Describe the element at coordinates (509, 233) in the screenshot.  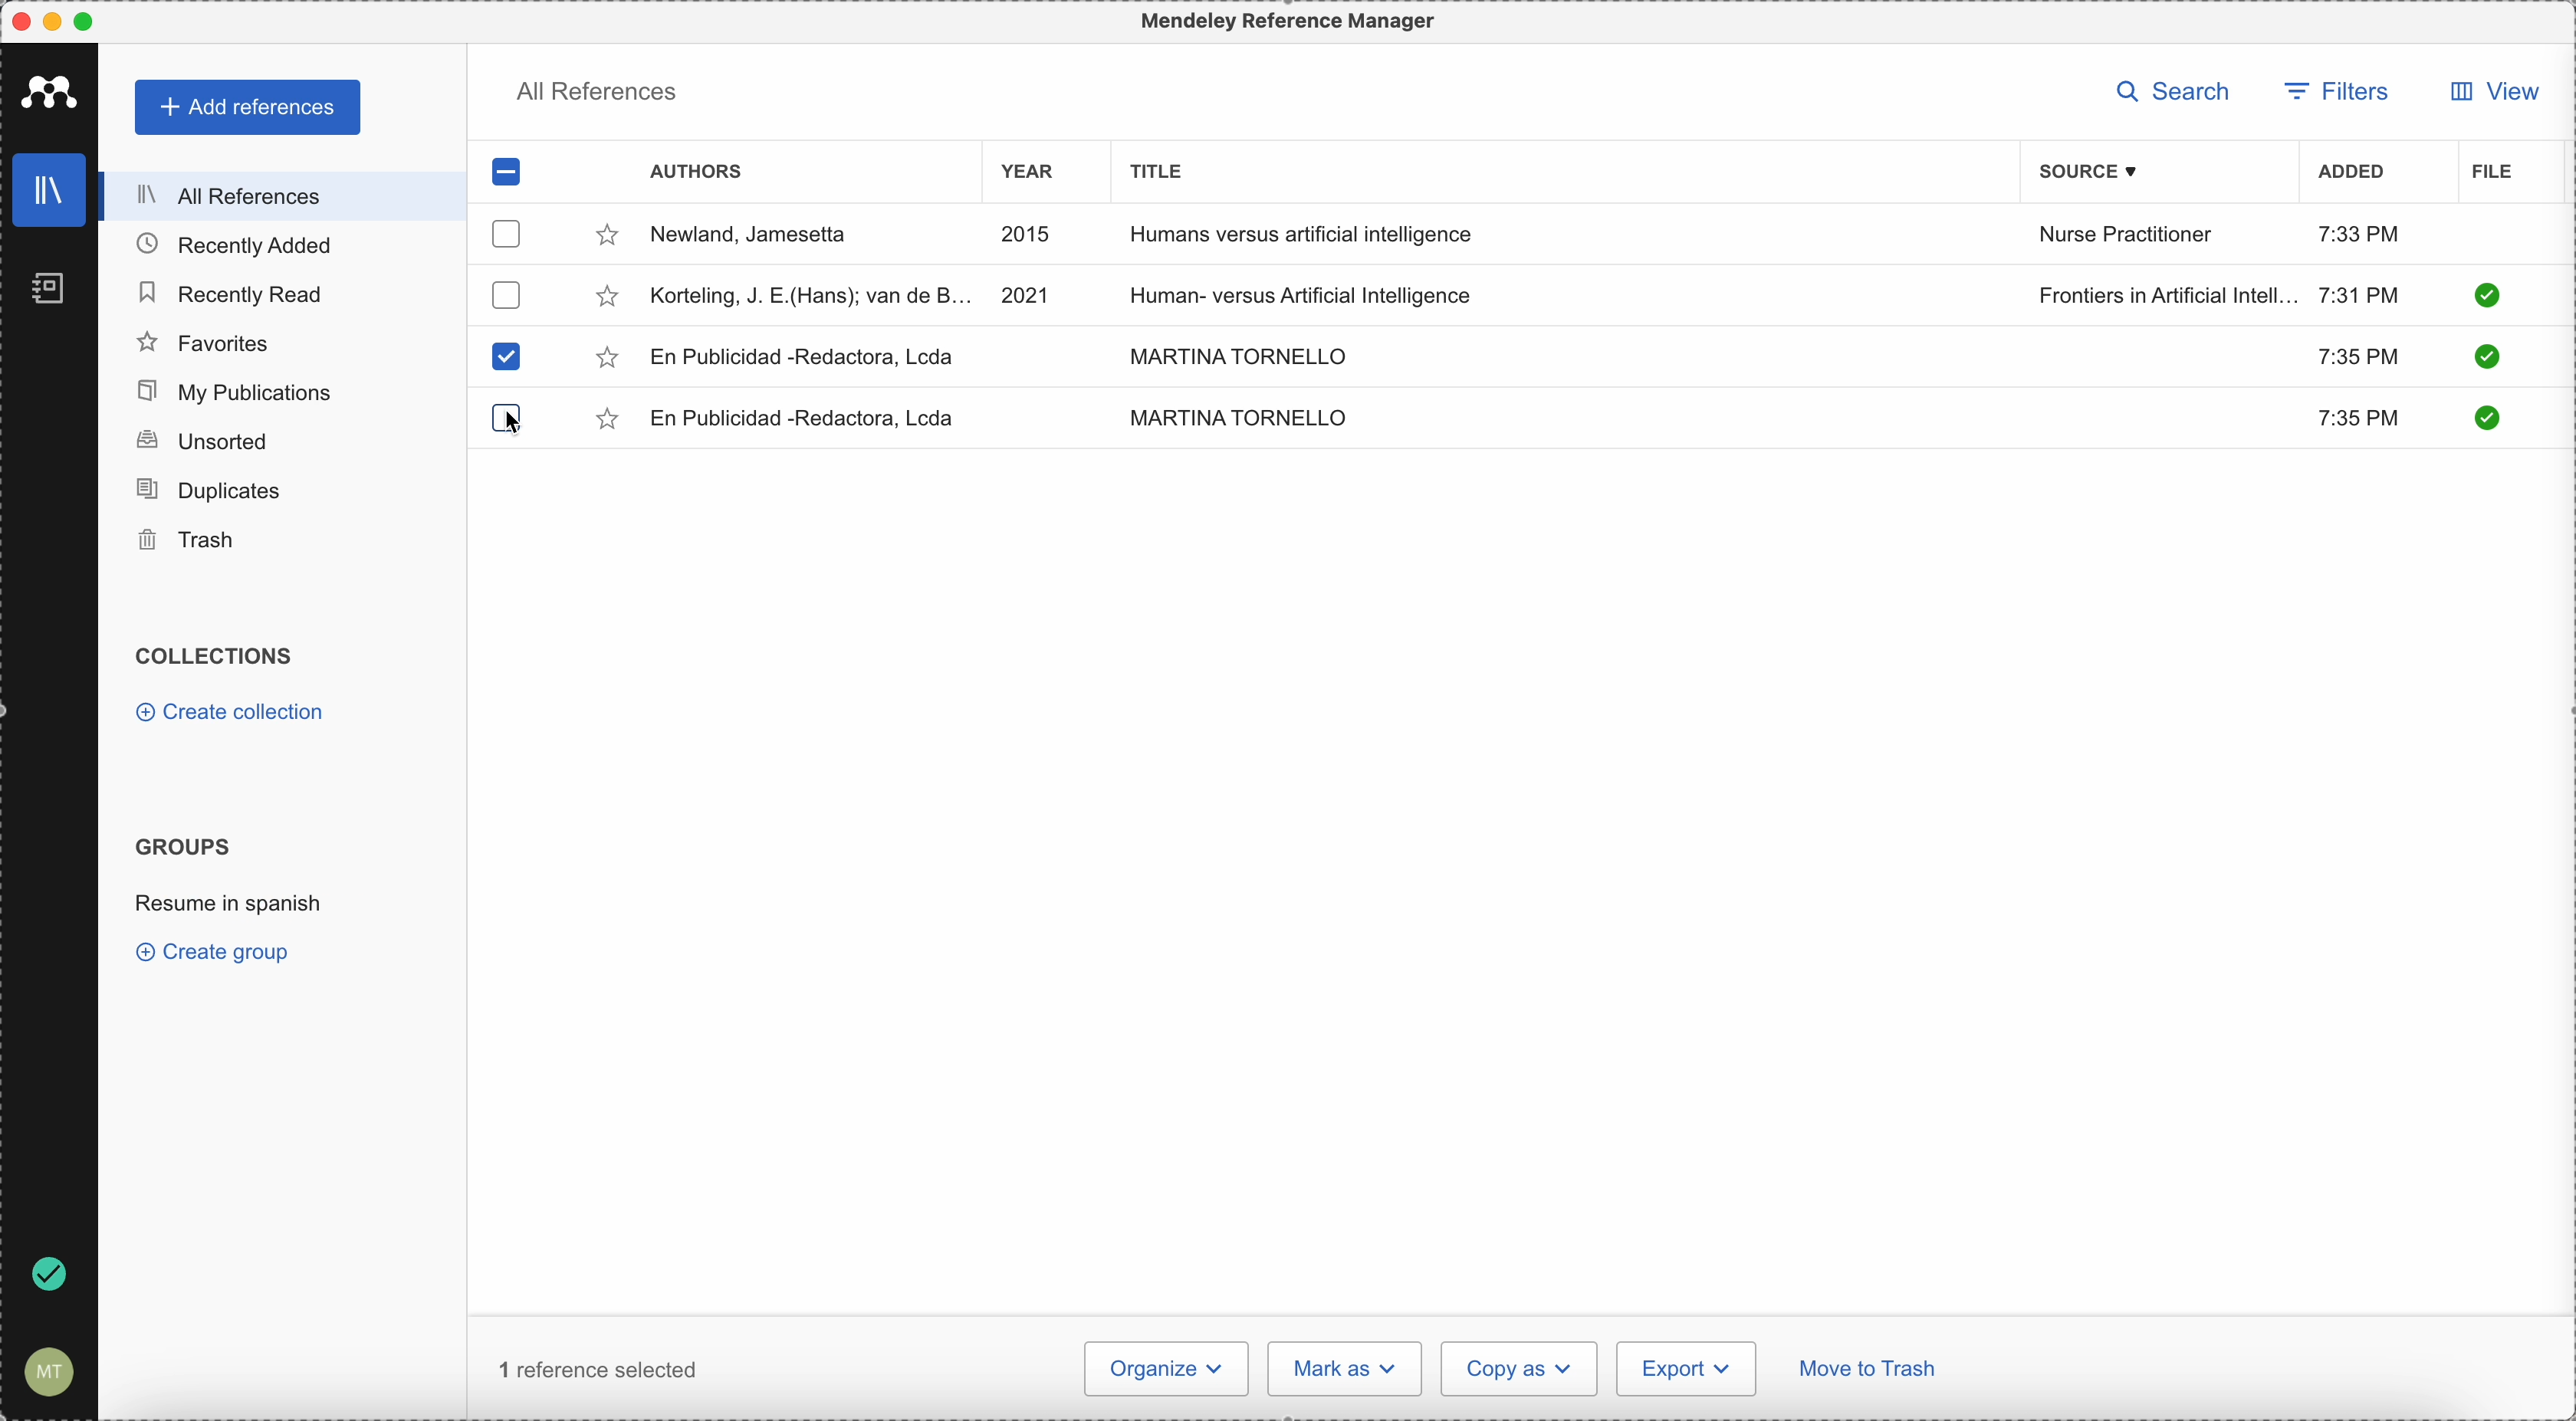
I see `checkbox` at that location.